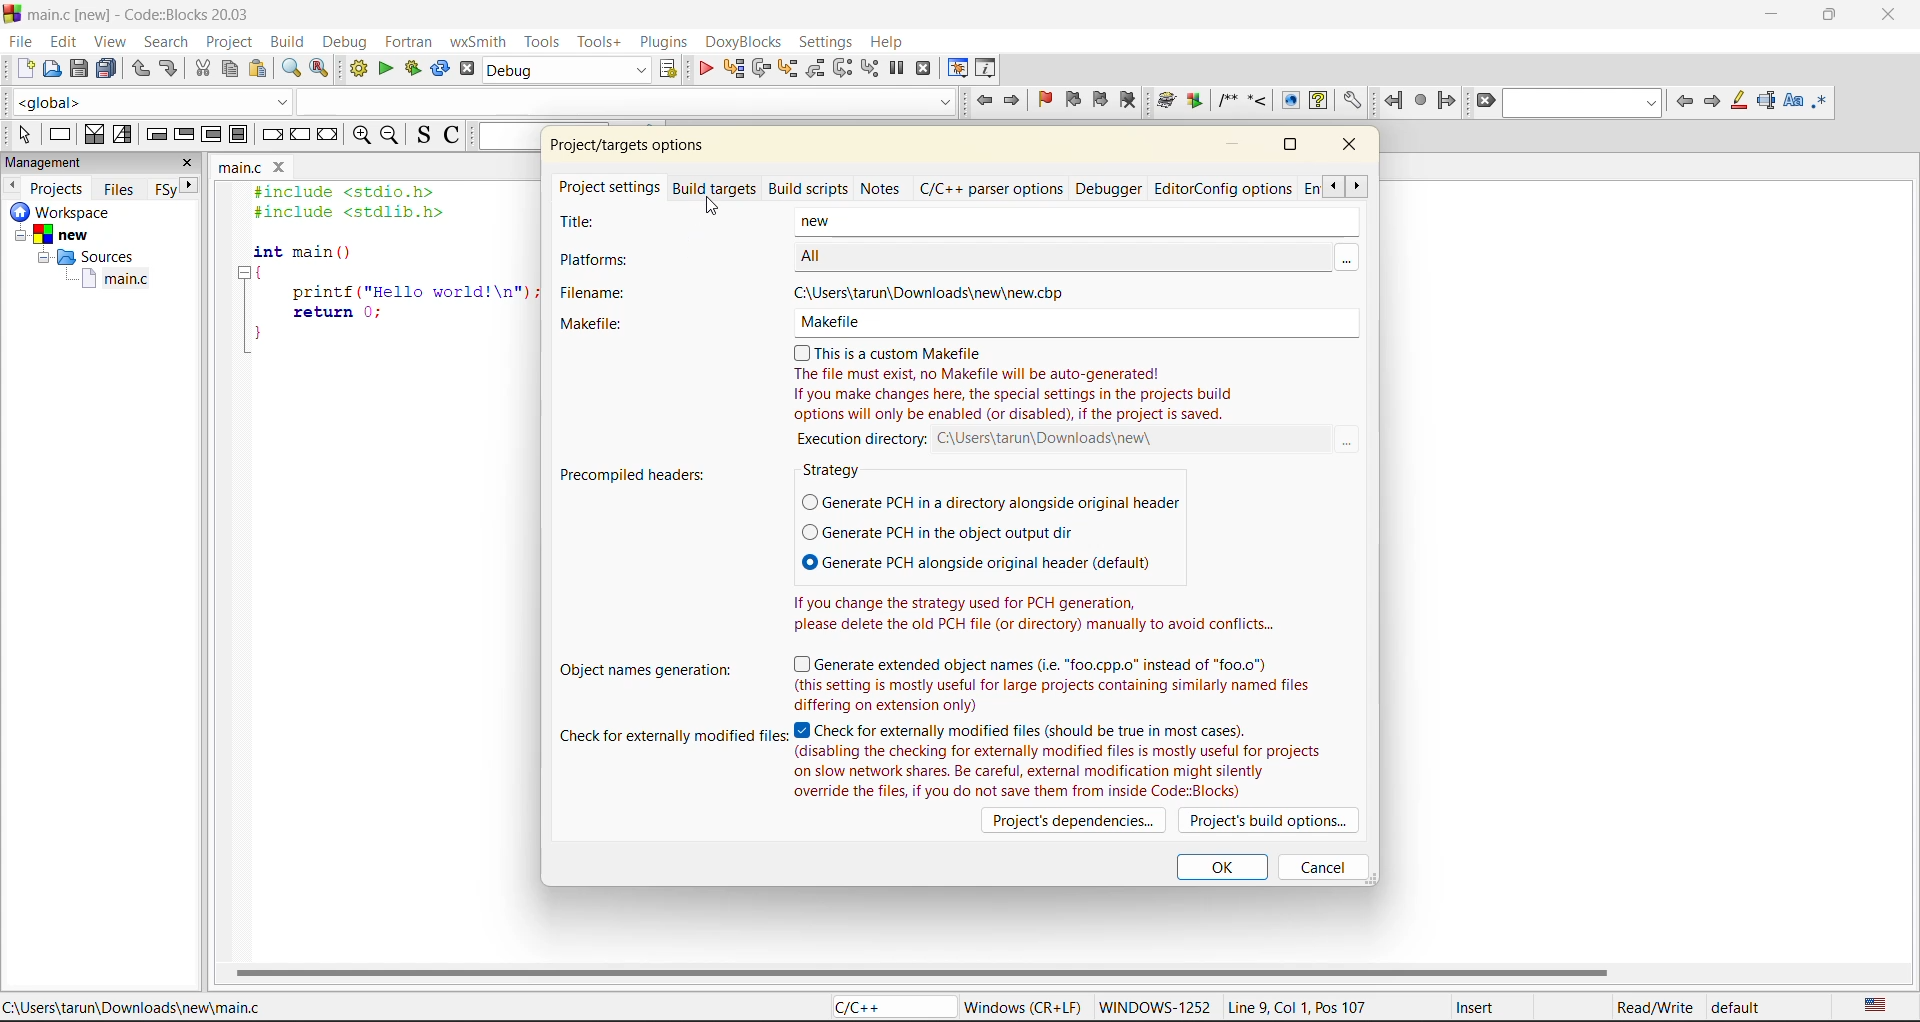 The image size is (1920, 1022). Describe the element at coordinates (1166, 101) in the screenshot. I see `Run doxywizard` at that location.